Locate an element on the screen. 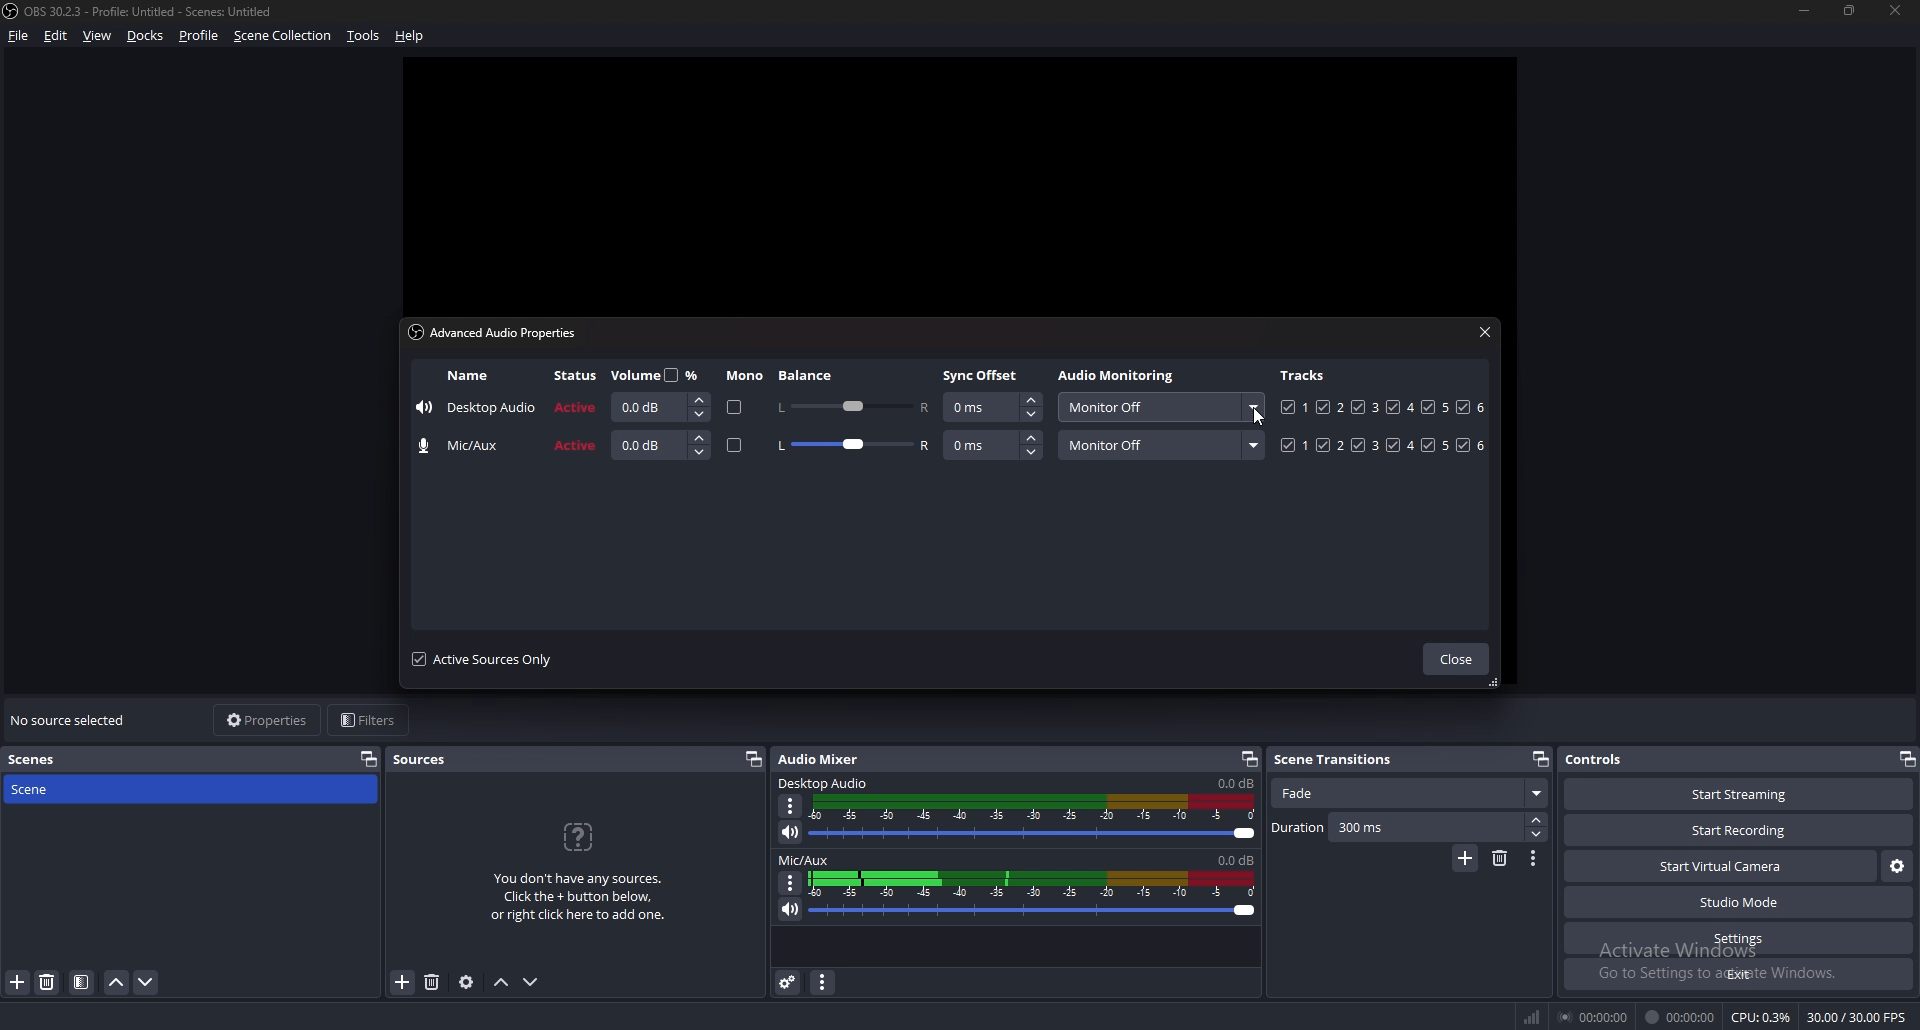 This screenshot has height=1030, width=1920. mic/aux is located at coordinates (466, 446).